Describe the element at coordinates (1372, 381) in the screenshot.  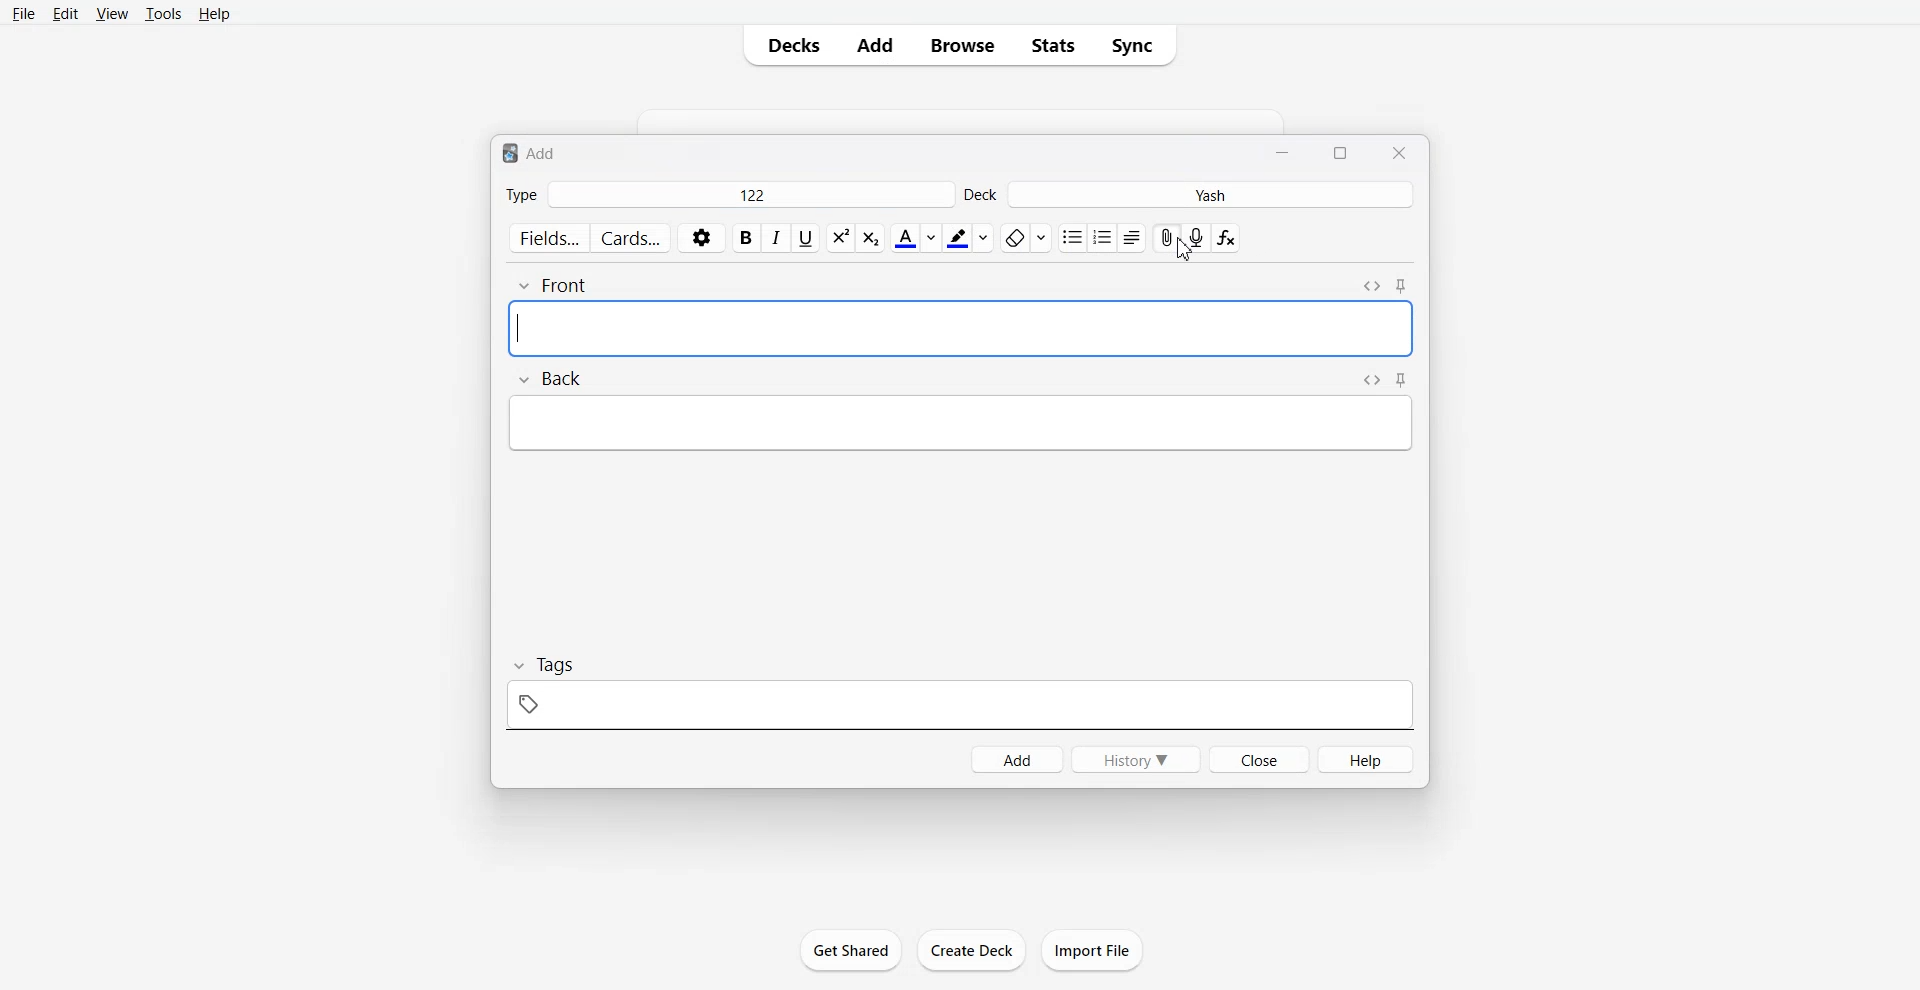
I see `Toggle HTML Editor` at that location.